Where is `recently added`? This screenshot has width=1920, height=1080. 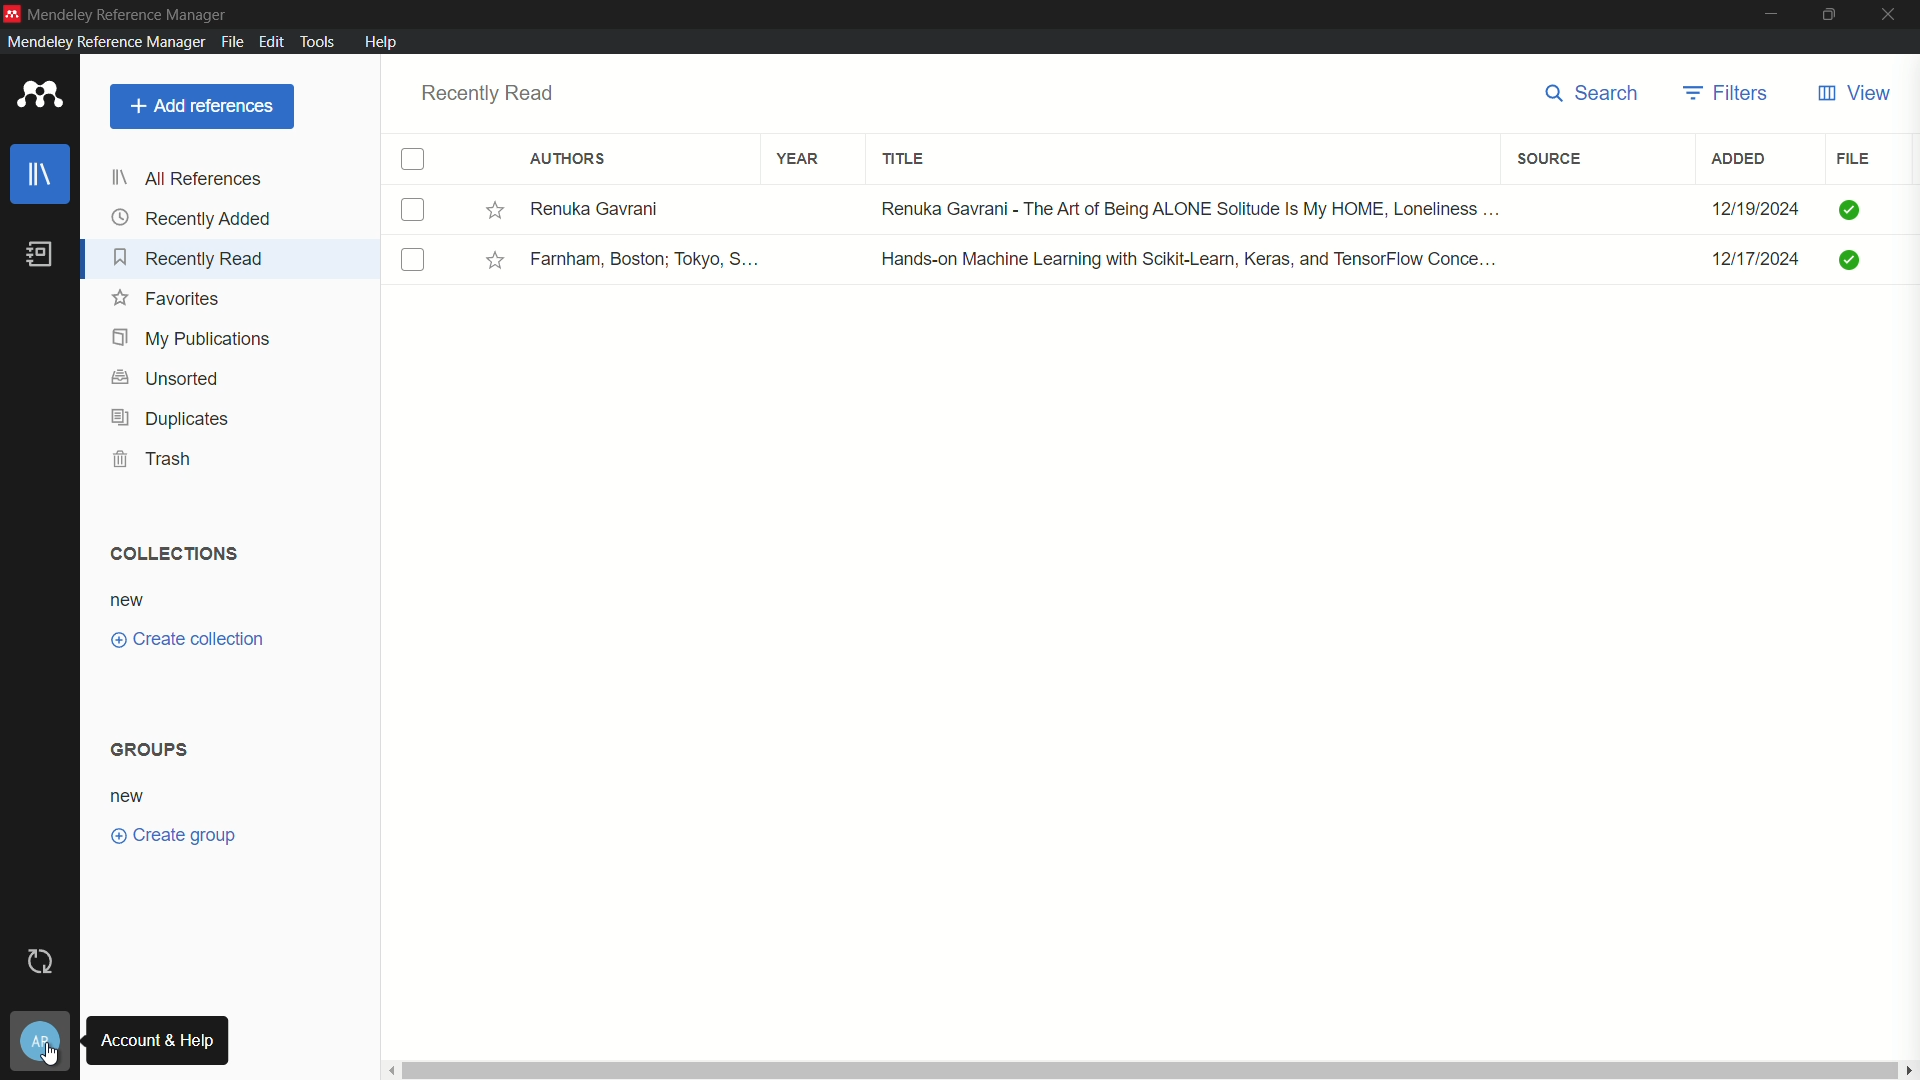 recently added is located at coordinates (191, 217).